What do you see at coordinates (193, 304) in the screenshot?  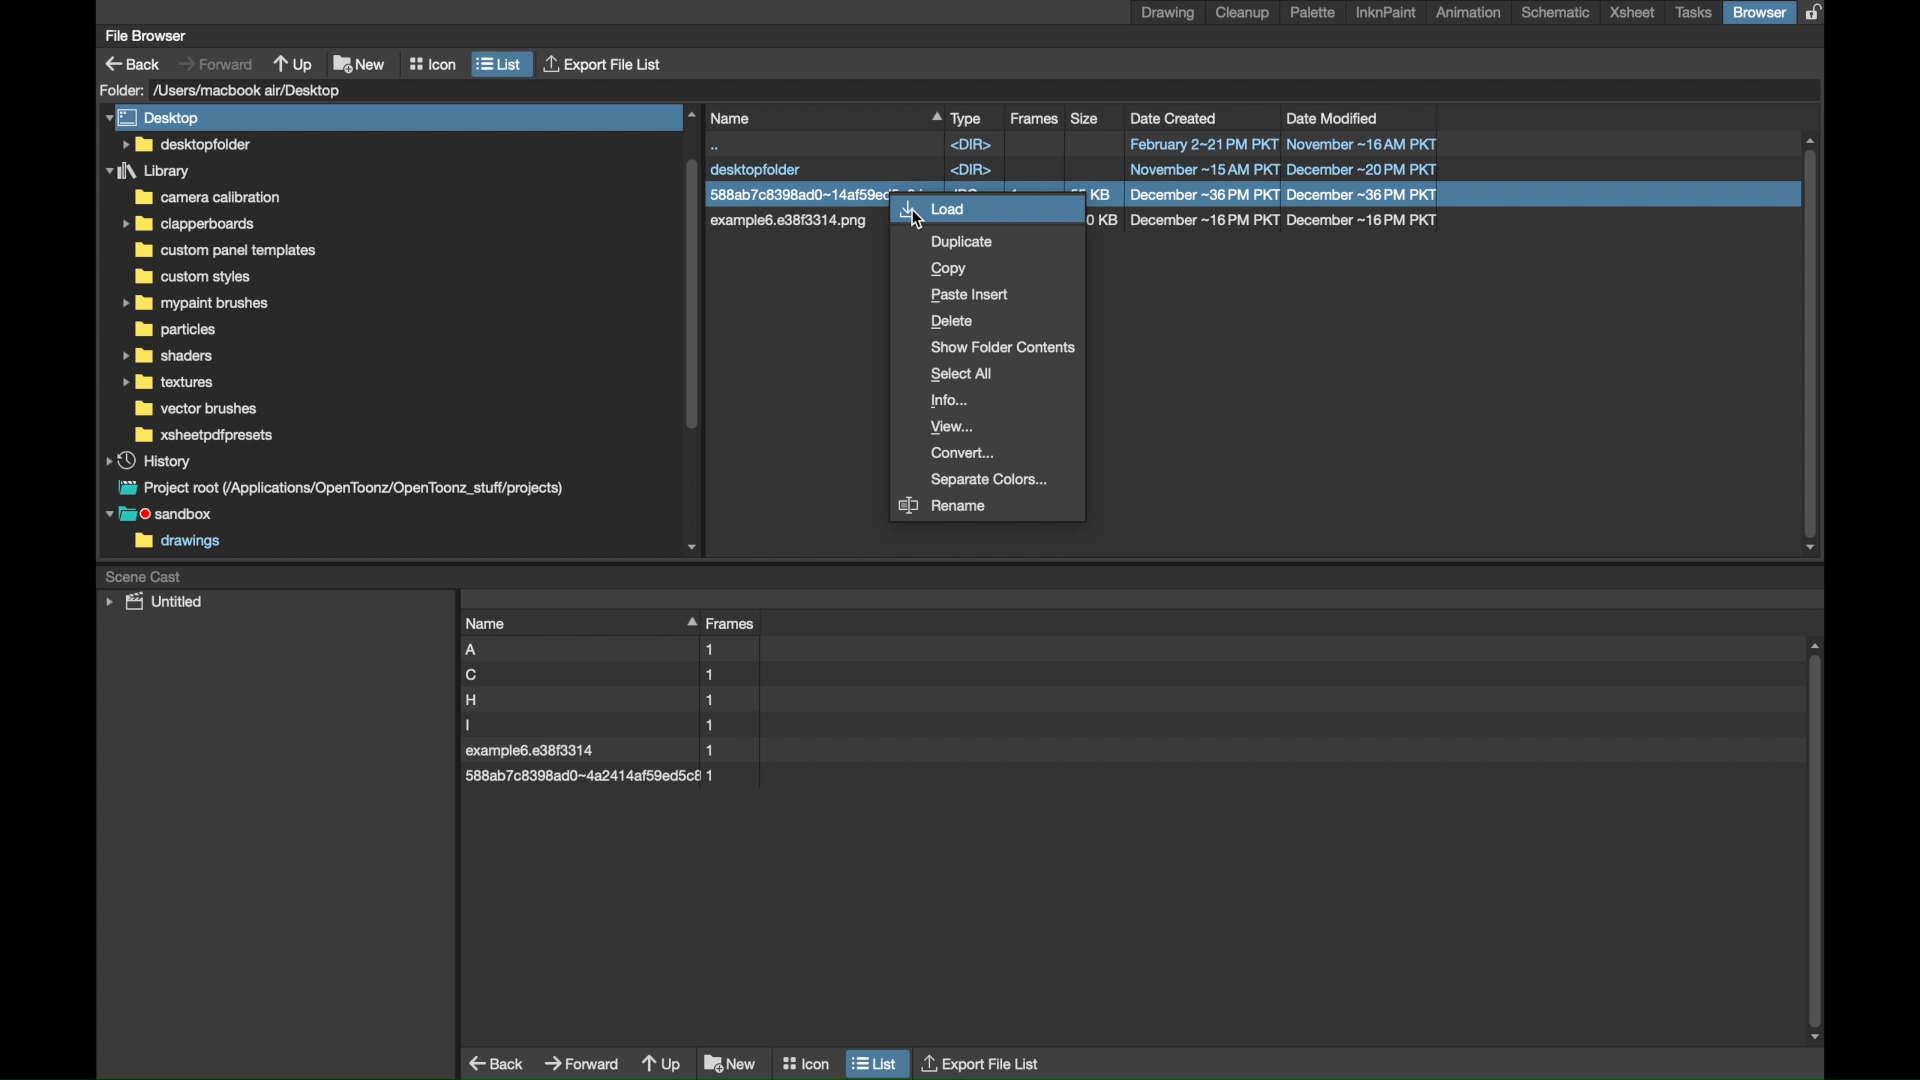 I see `folder` at bounding box center [193, 304].